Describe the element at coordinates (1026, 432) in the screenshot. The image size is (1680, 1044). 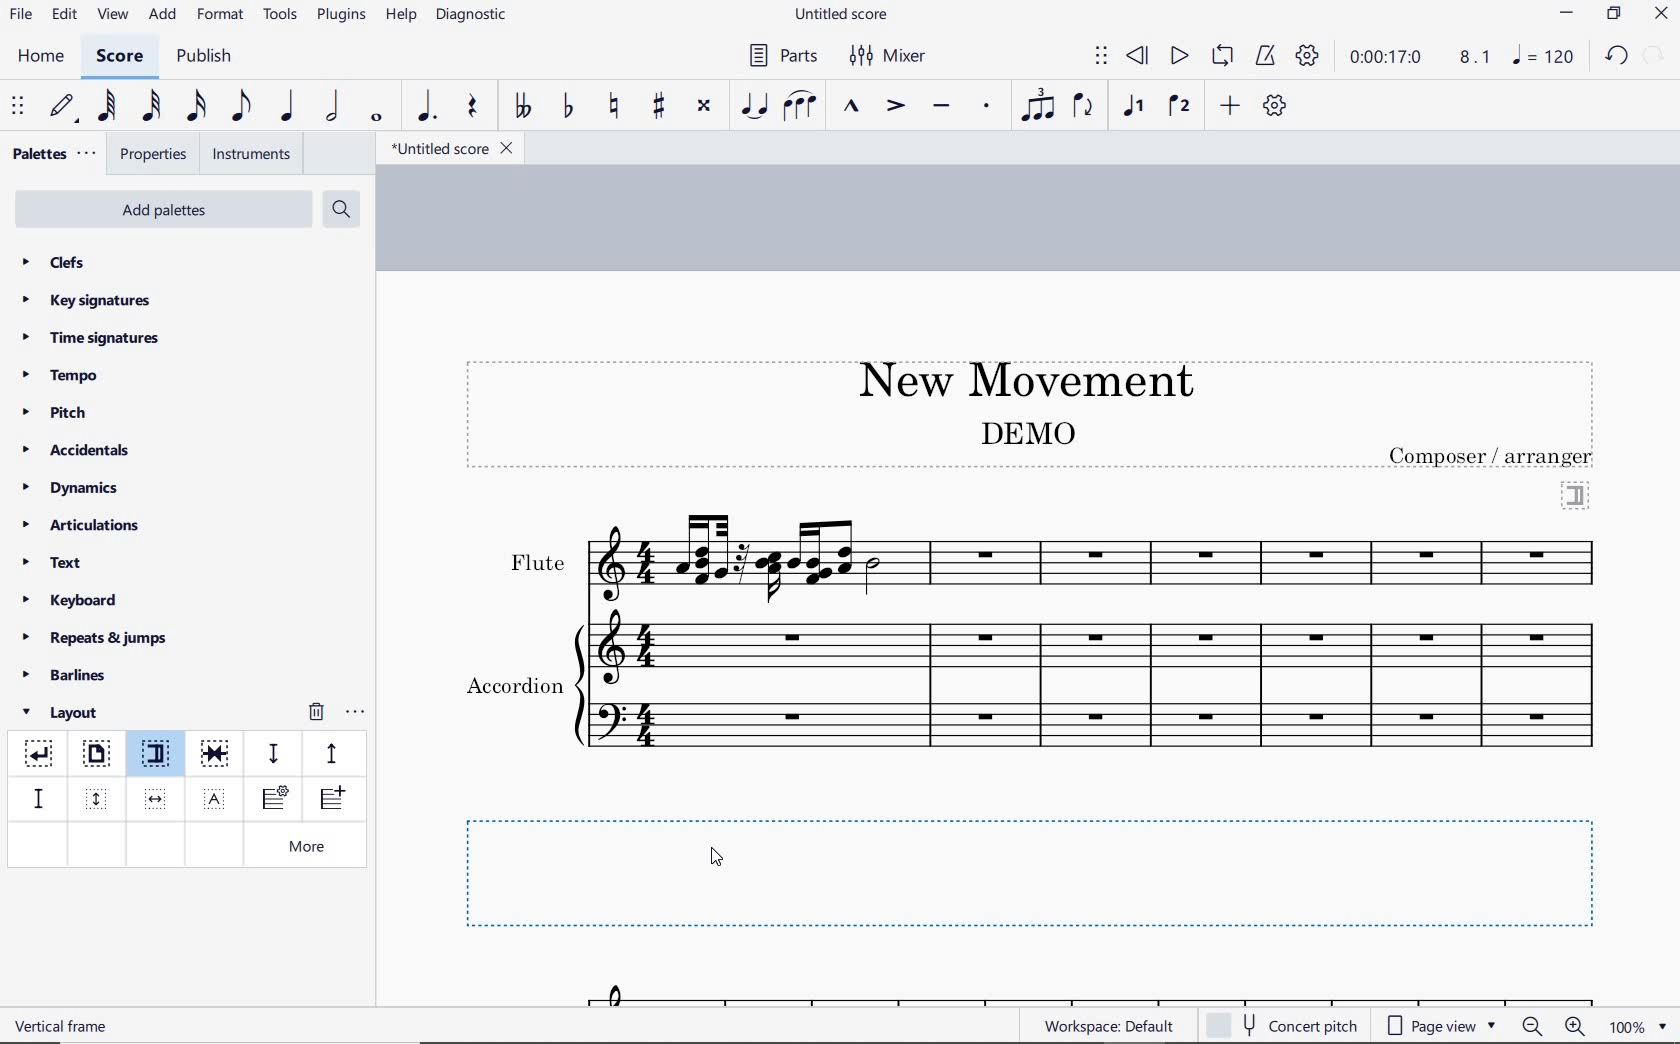
I see `text` at that location.